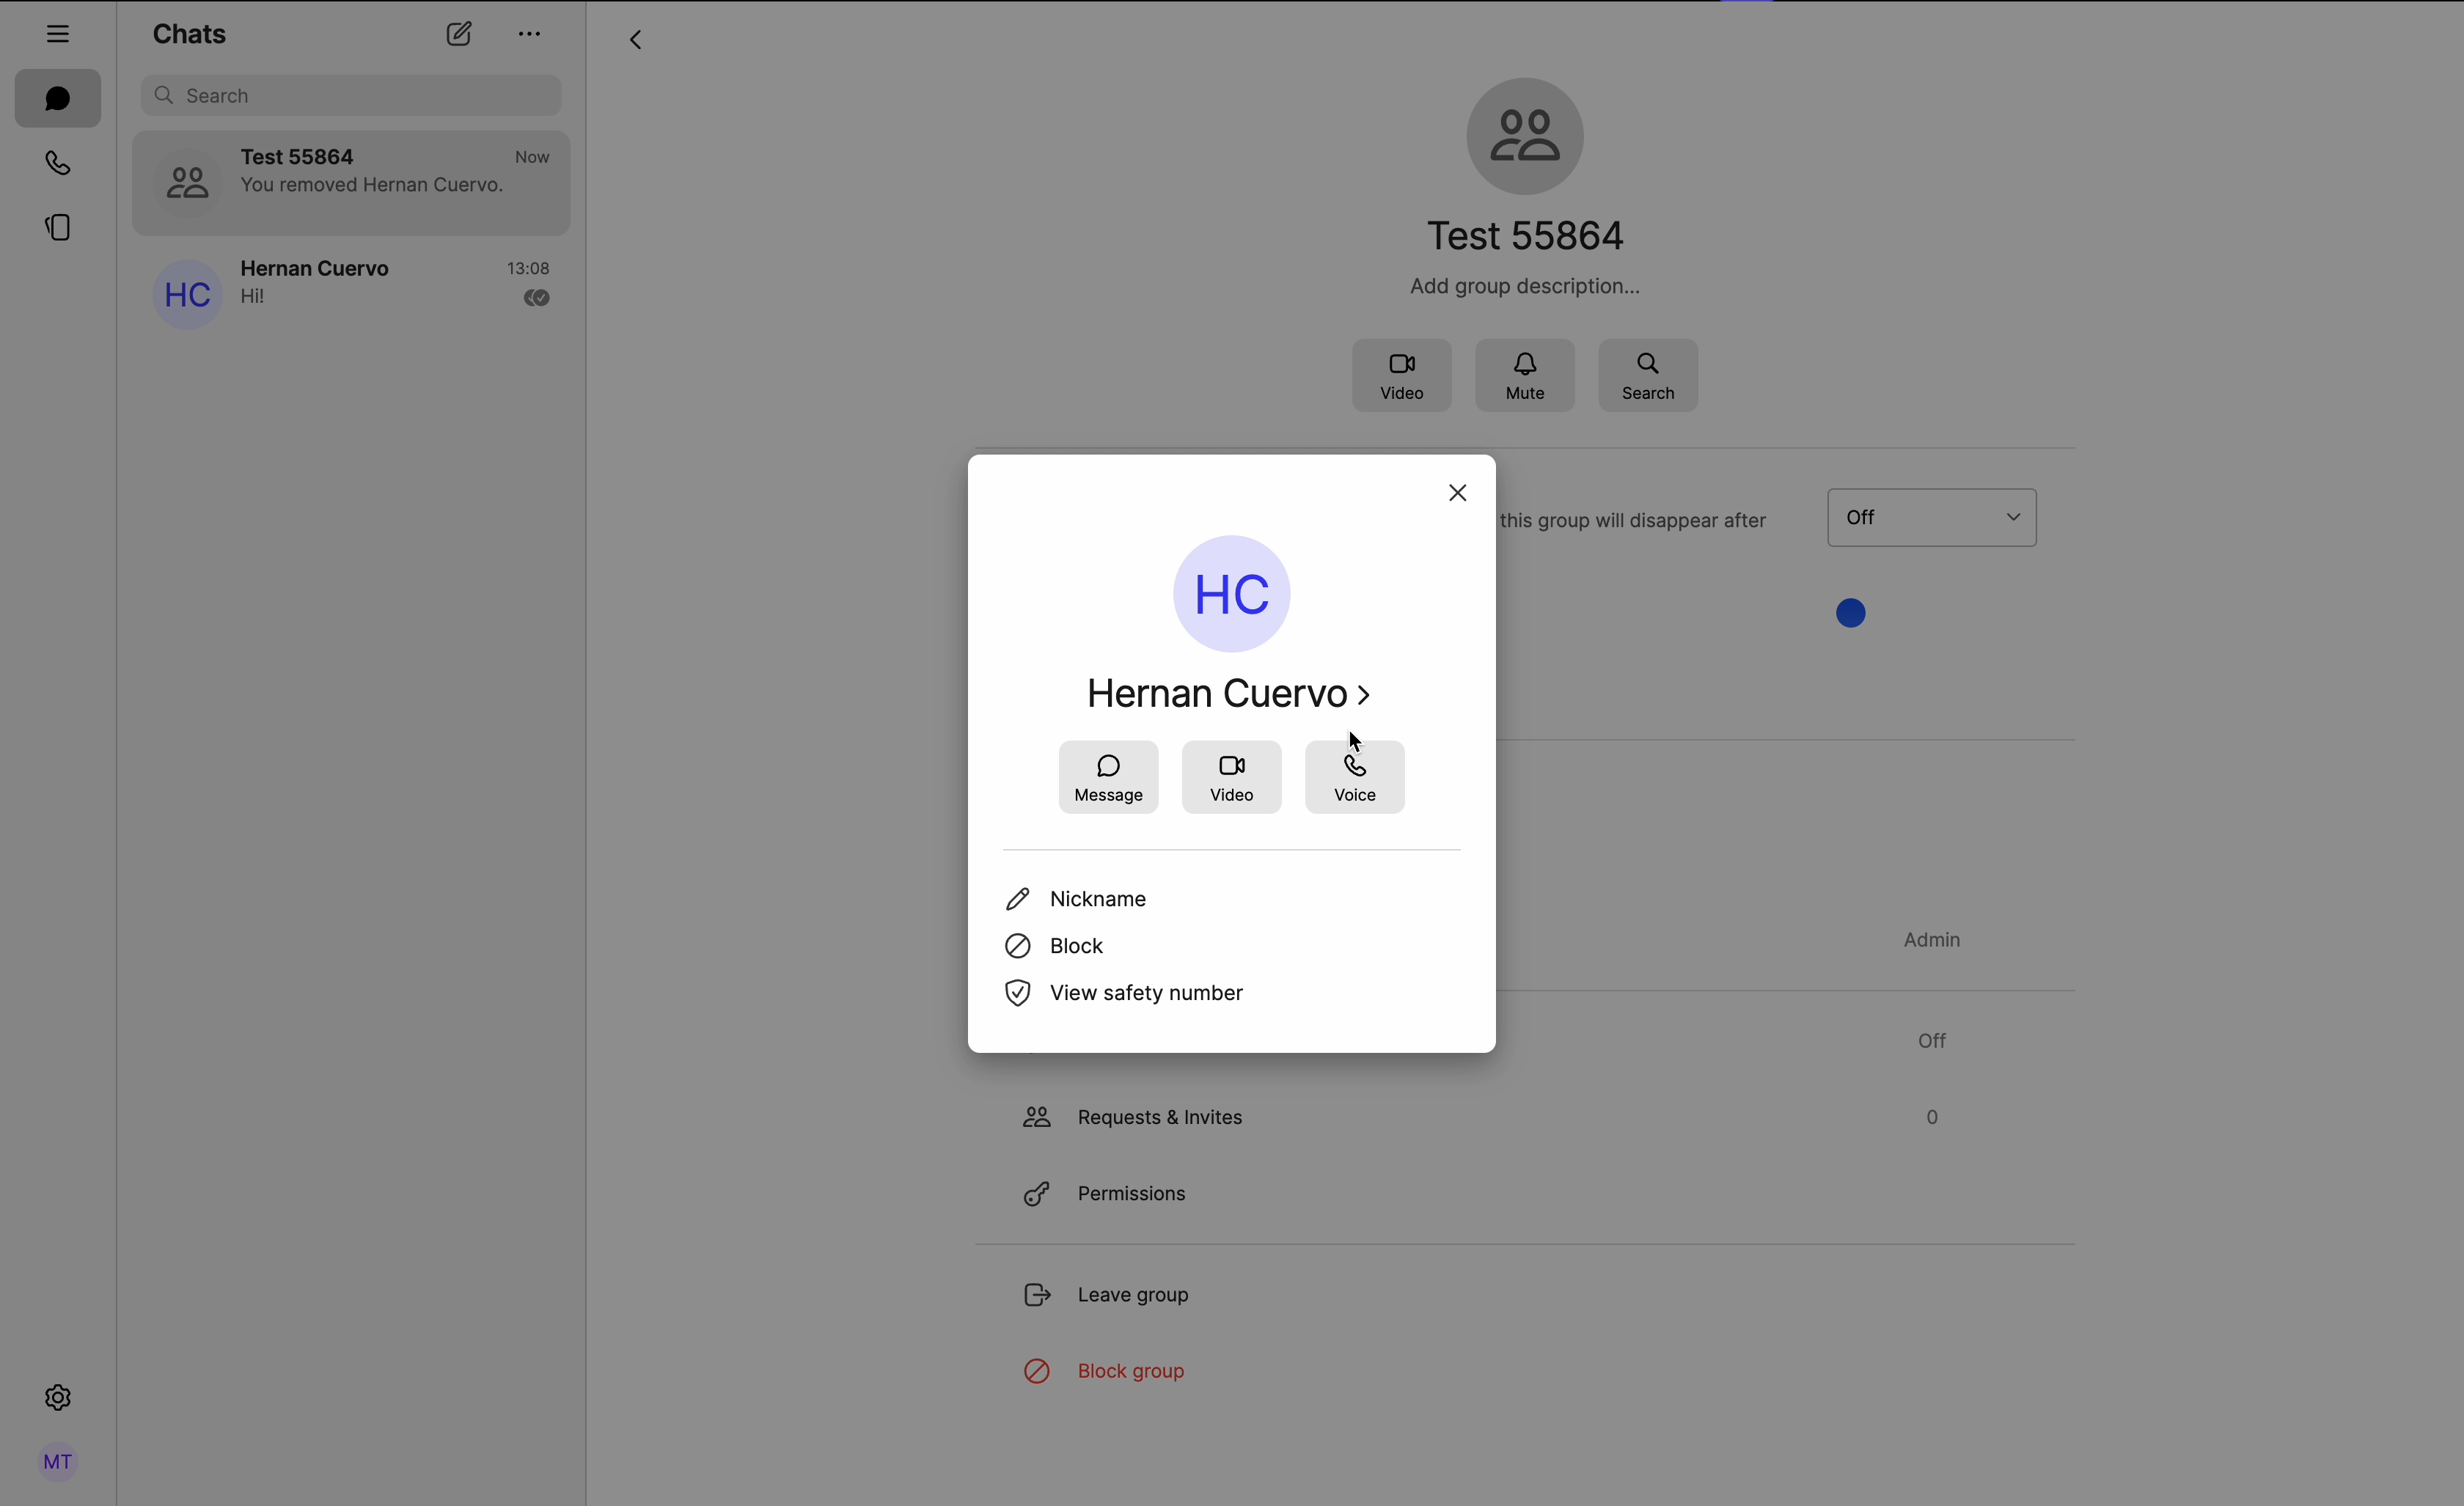 The width and height of the screenshot is (2464, 1506). Describe the element at coordinates (457, 37) in the screenshot. I see `new chat` at that location.